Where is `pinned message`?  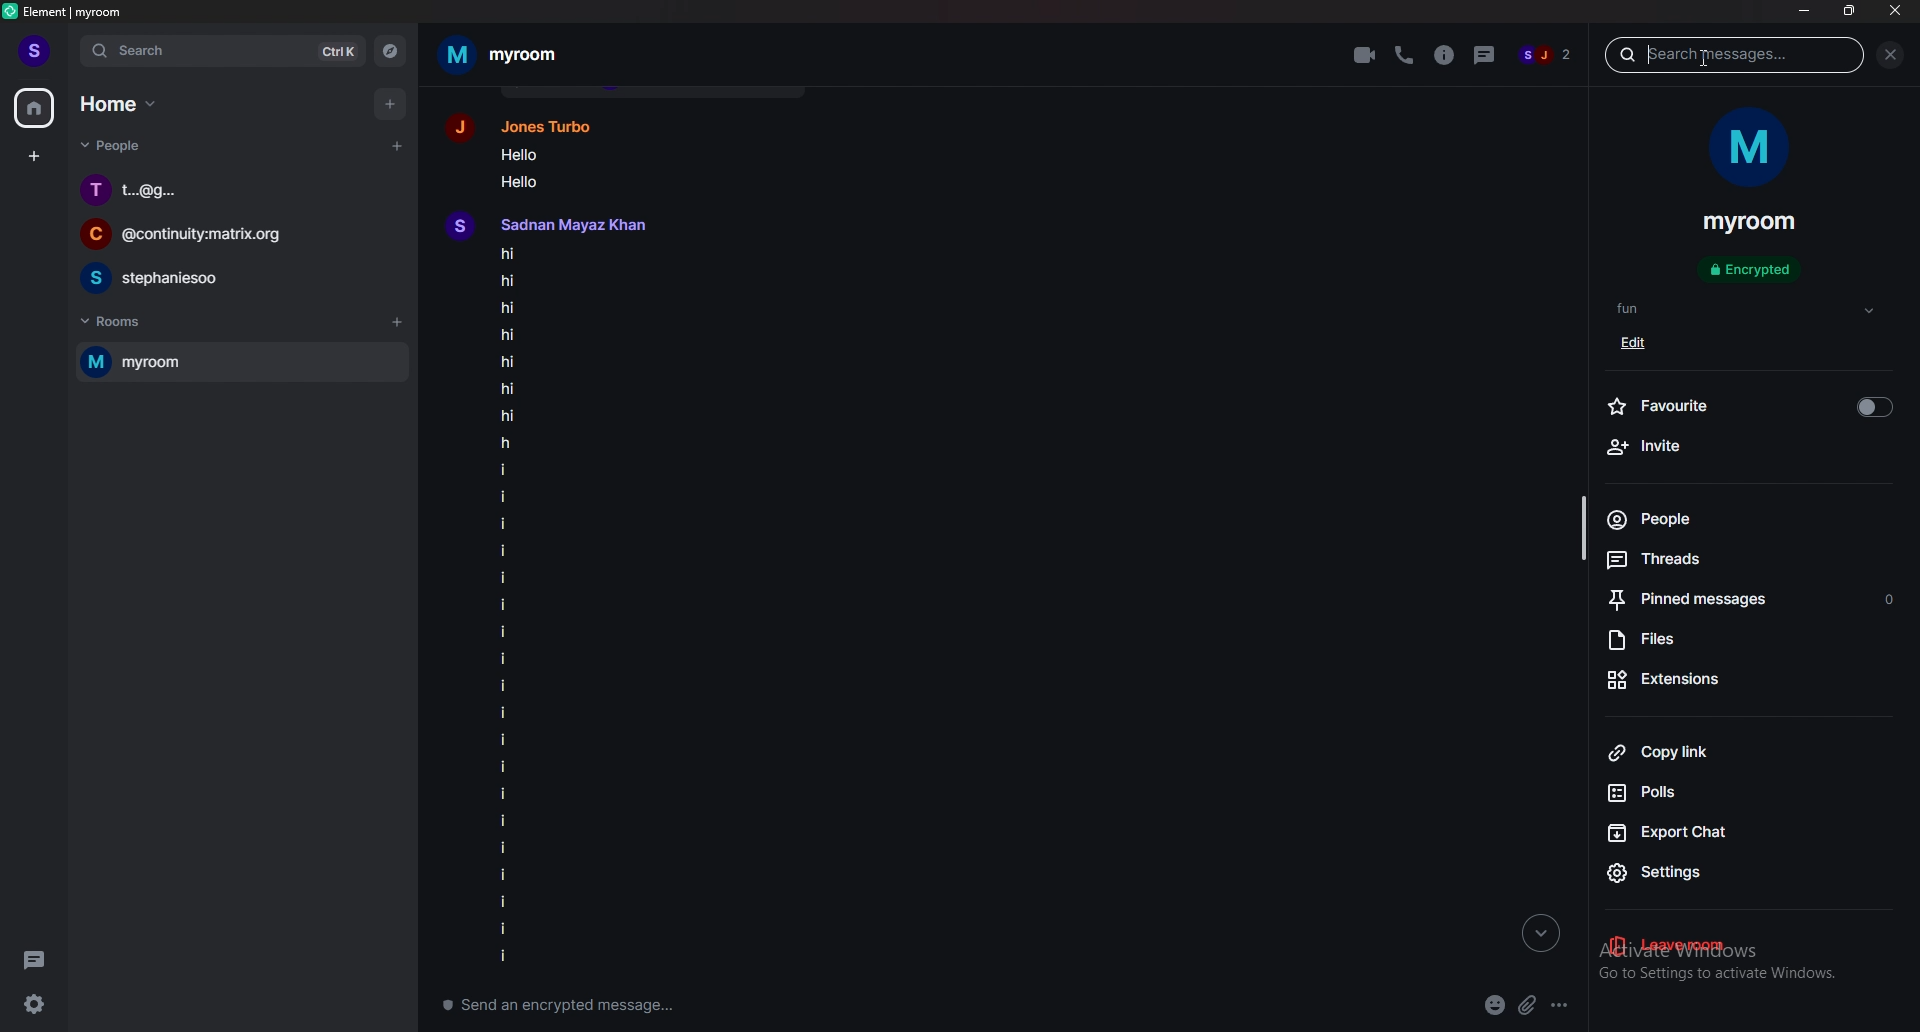
pinned message is located at coordinates (1753, 602).